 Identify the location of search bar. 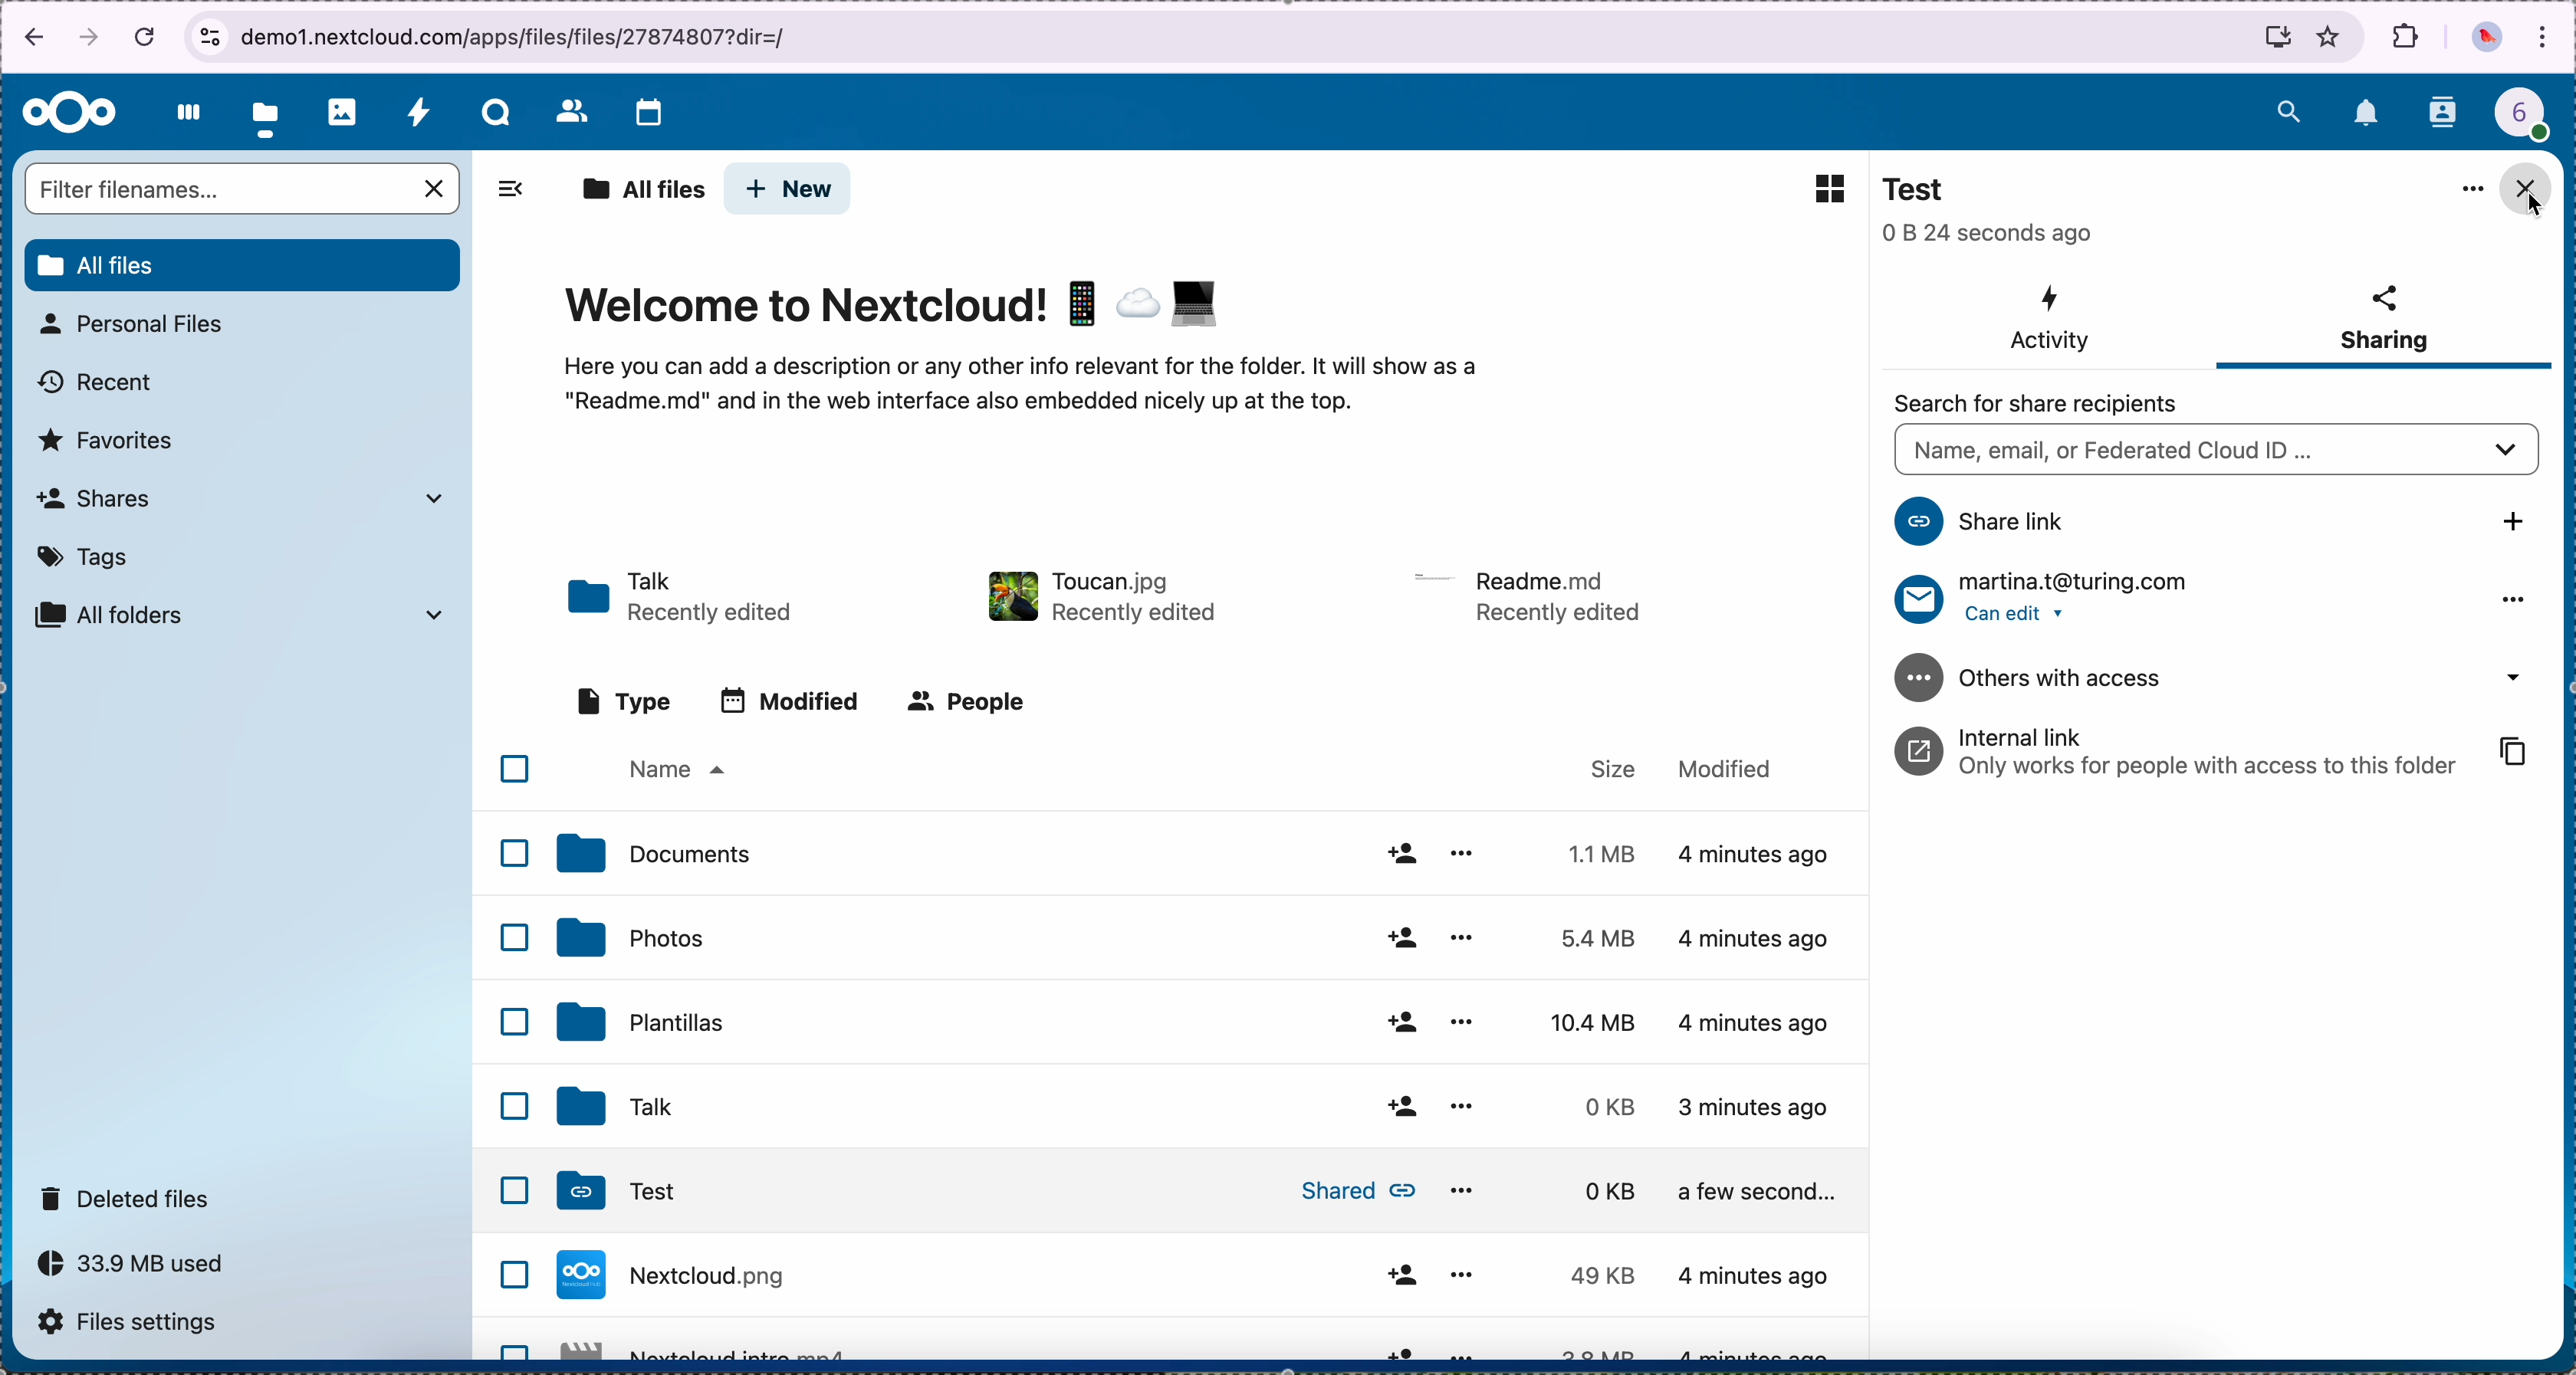
(245, 191).